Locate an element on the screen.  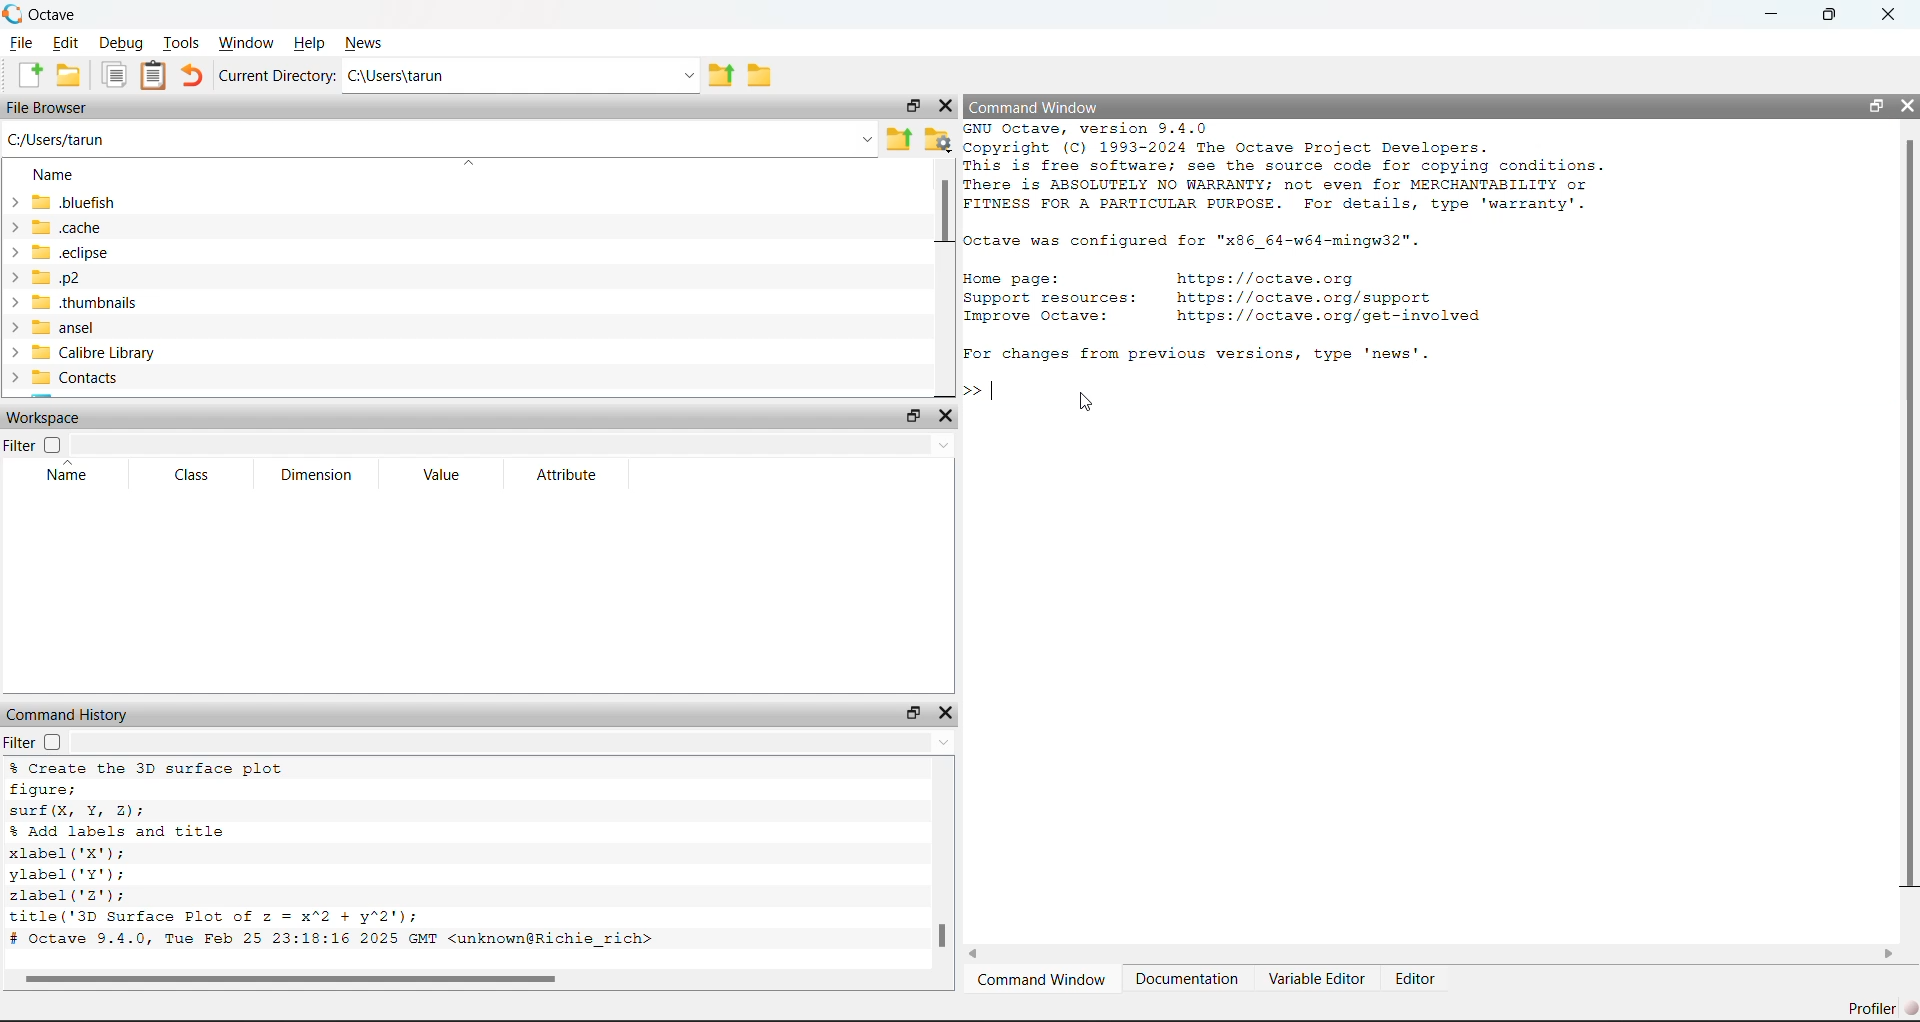
title('3D Surface Plot of z = x"2 + y*2'); is located at coordinates (218, 917).